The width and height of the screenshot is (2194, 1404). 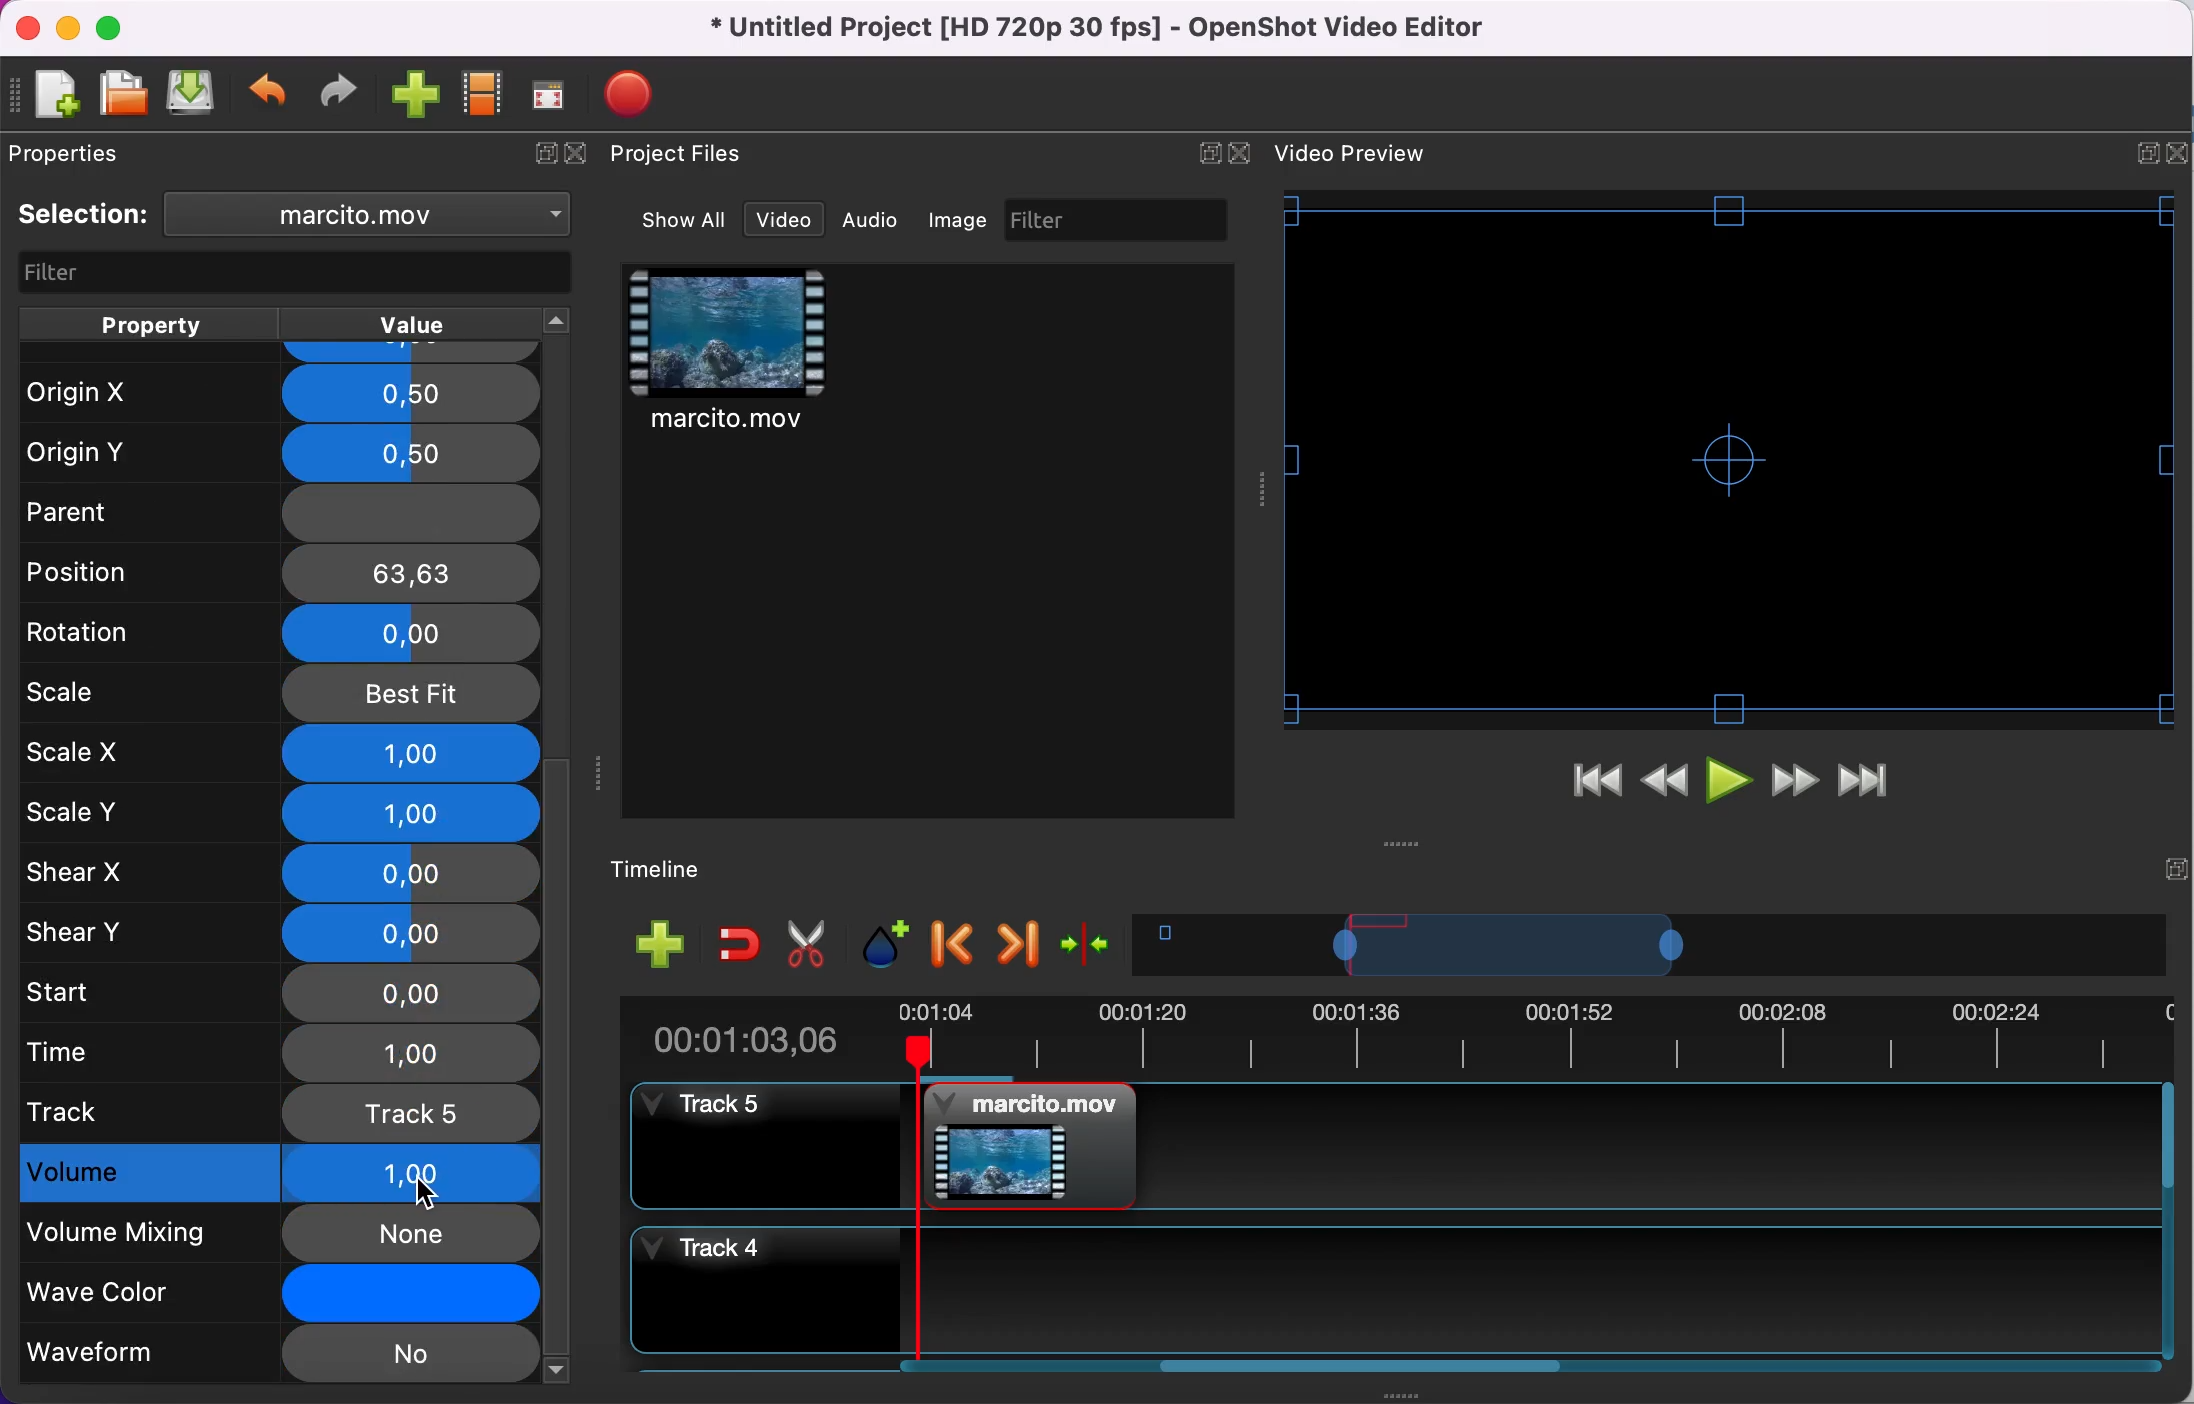 What do you see at coordinates (740, 942) in the screenshot?
I see `enable snapping` at bounding box center [740, 942].